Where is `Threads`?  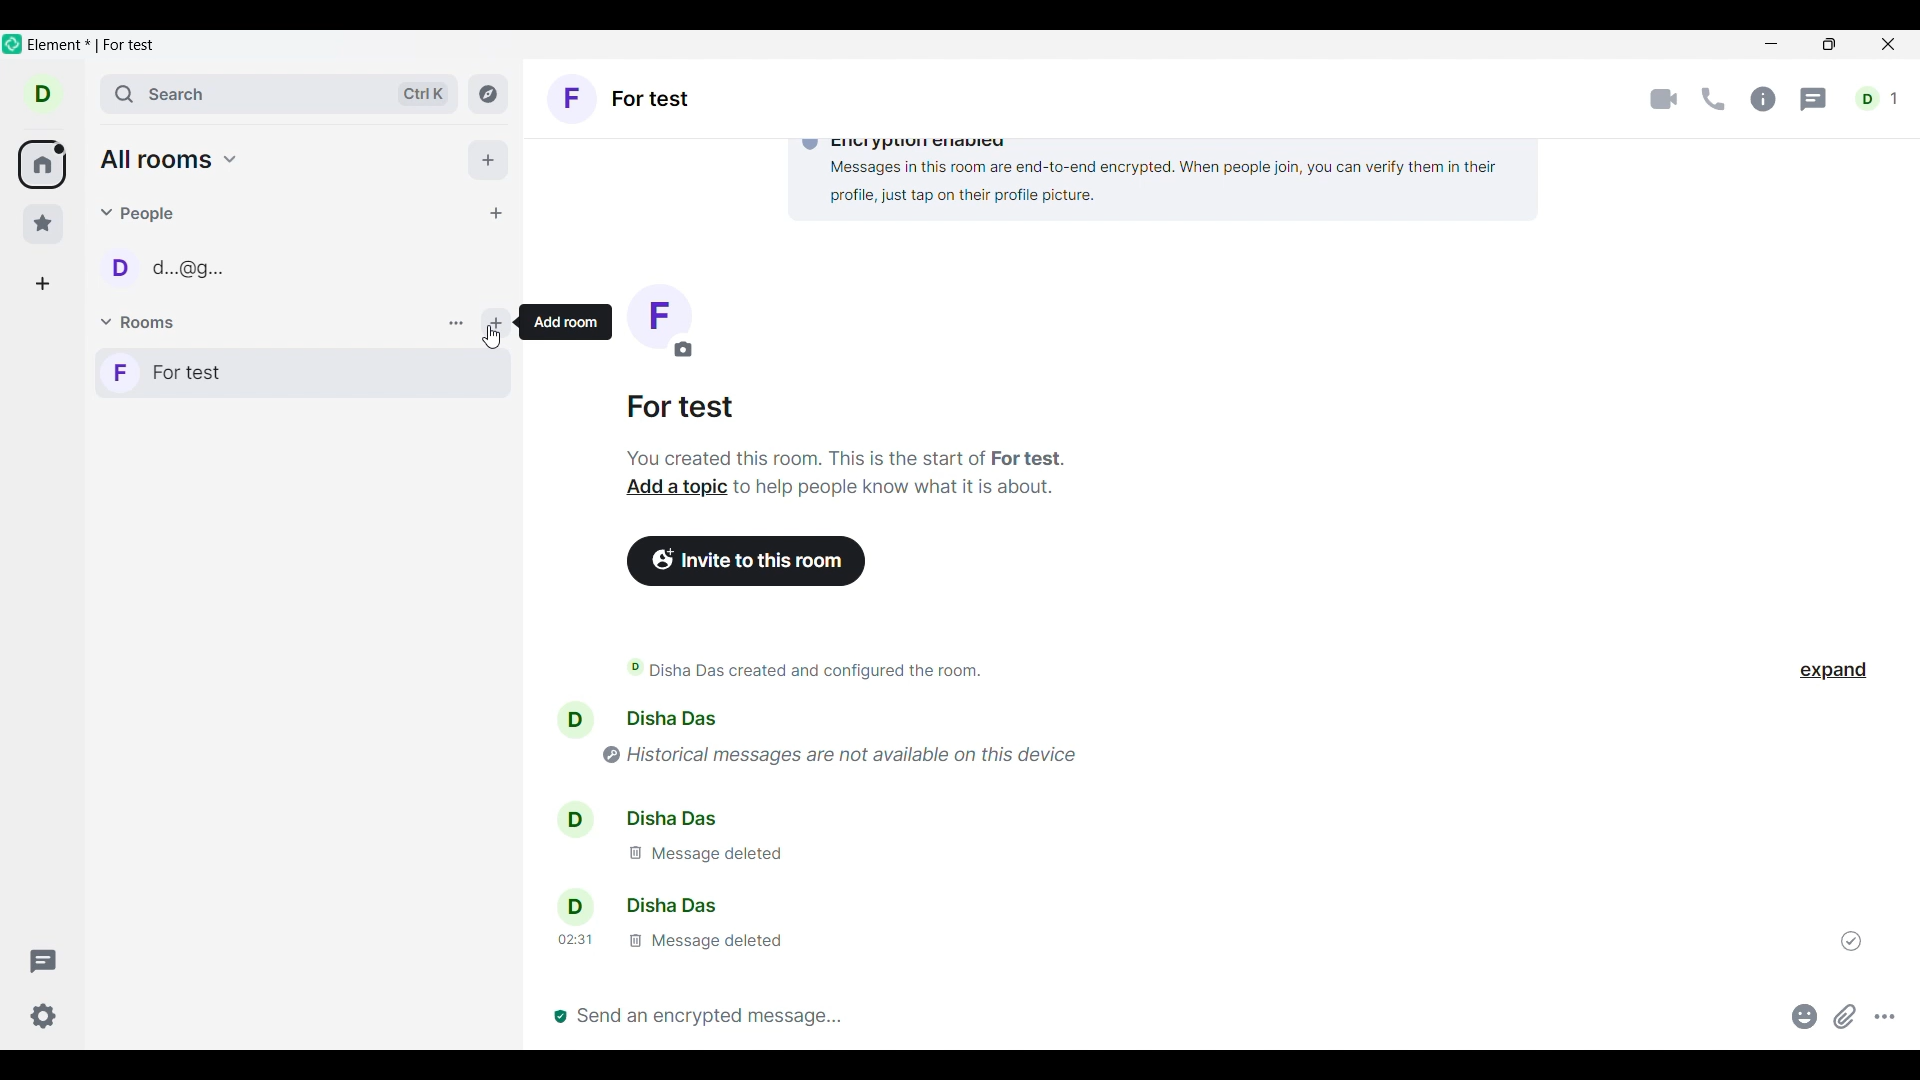 Threads is located at coordinates (1813, 100).